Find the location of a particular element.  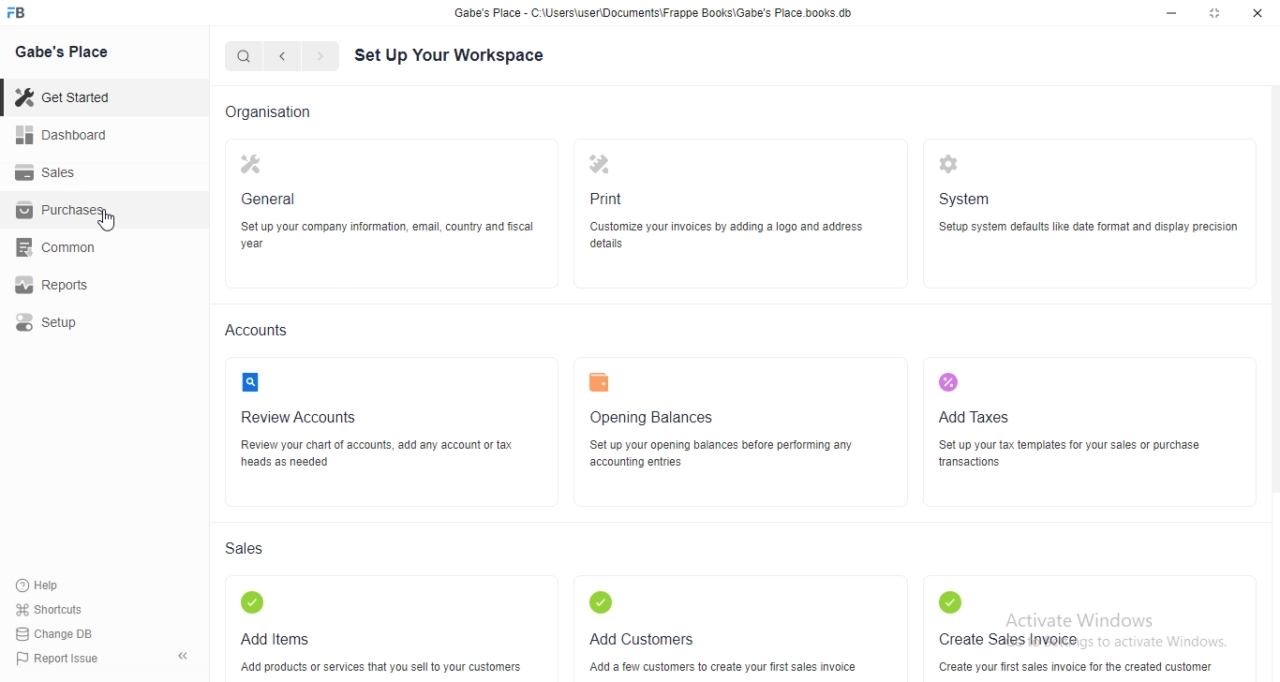

Create Sales Invoice Create your first sales invoice for the created customer is located at coordinates (1077, 652).